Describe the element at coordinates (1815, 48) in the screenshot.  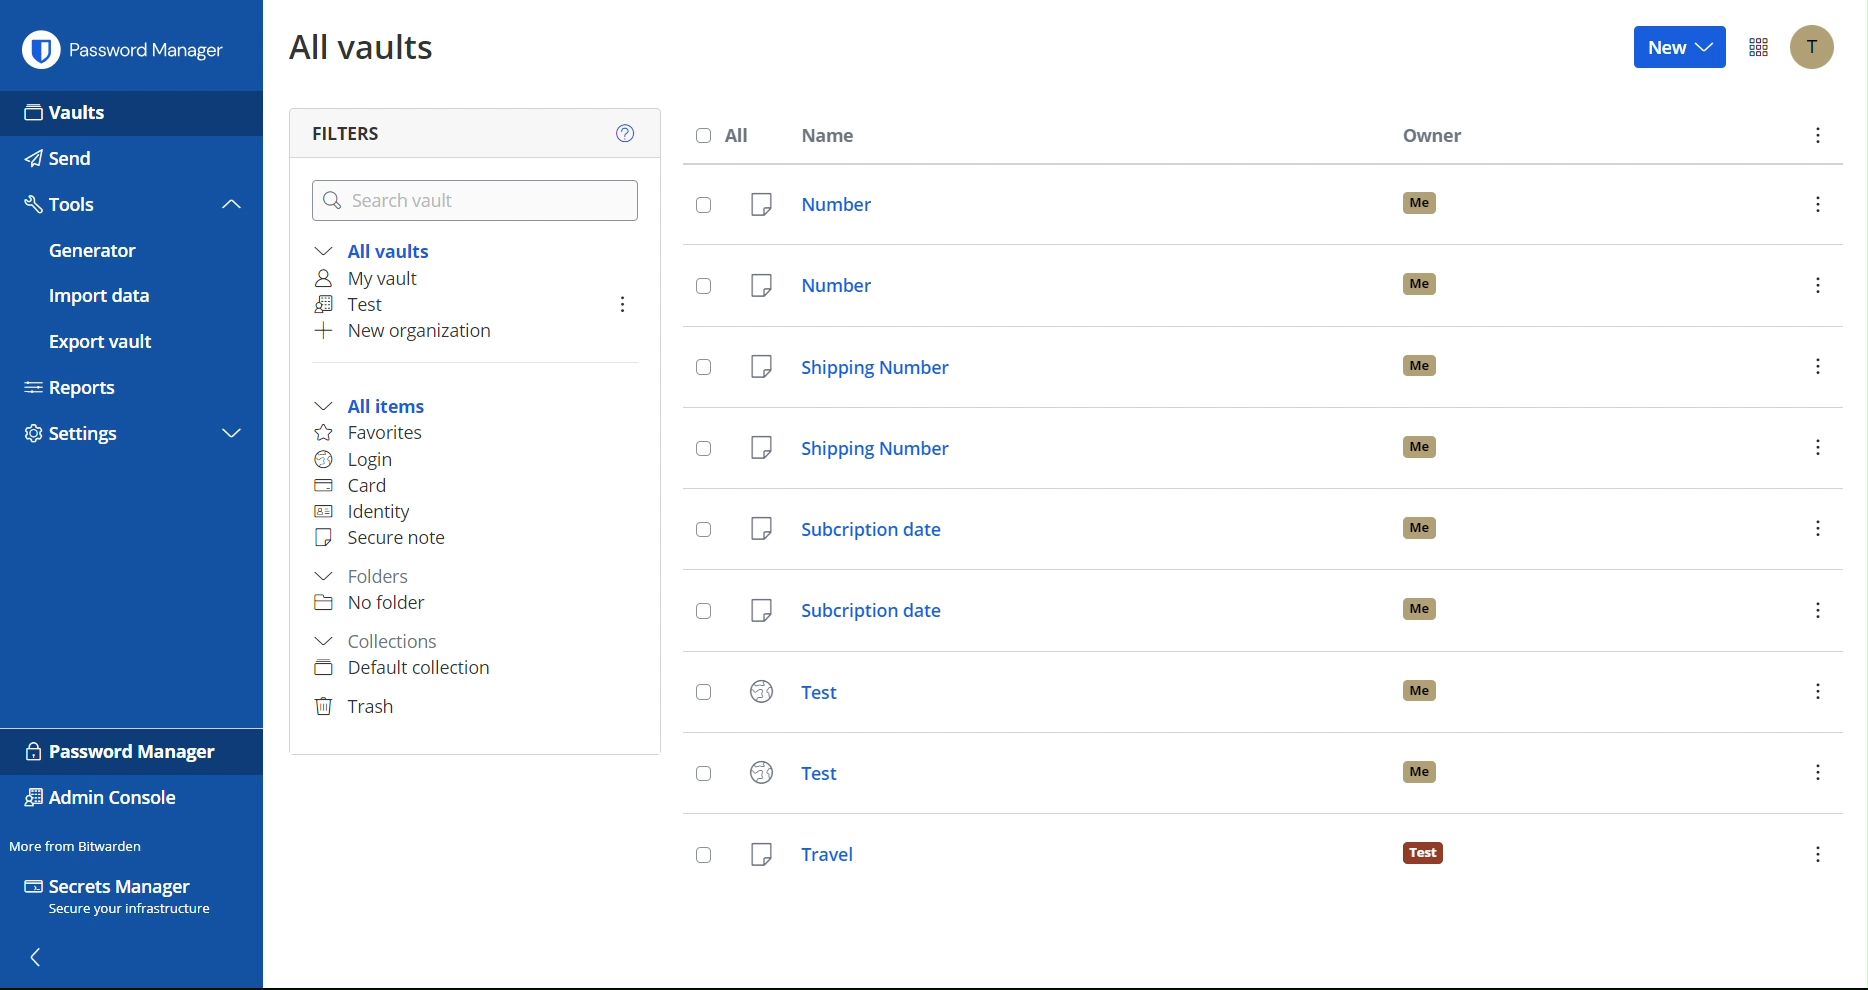
I see `Account` at that location.